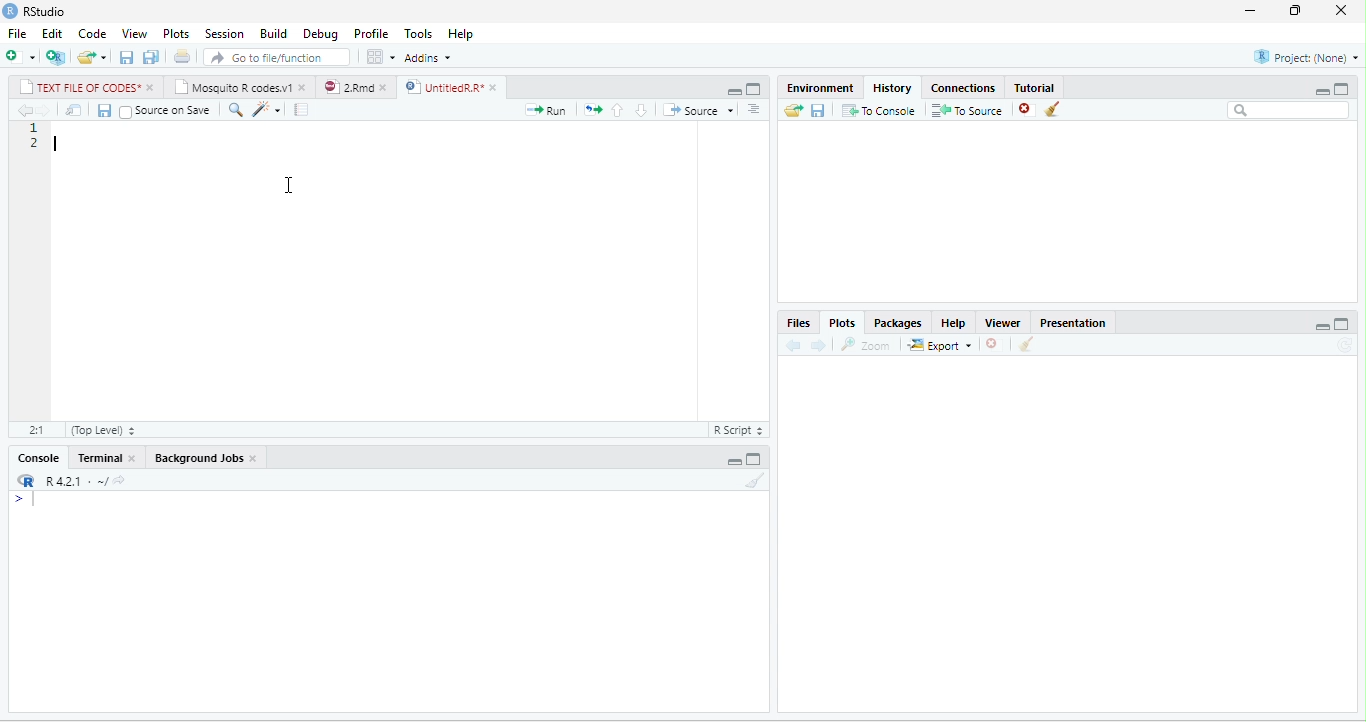 The image size is (1366, 722). What do you see at coordinates (197, 458) in the screenshot?
I see `Background Jobs` at bounding box center [197, 458].